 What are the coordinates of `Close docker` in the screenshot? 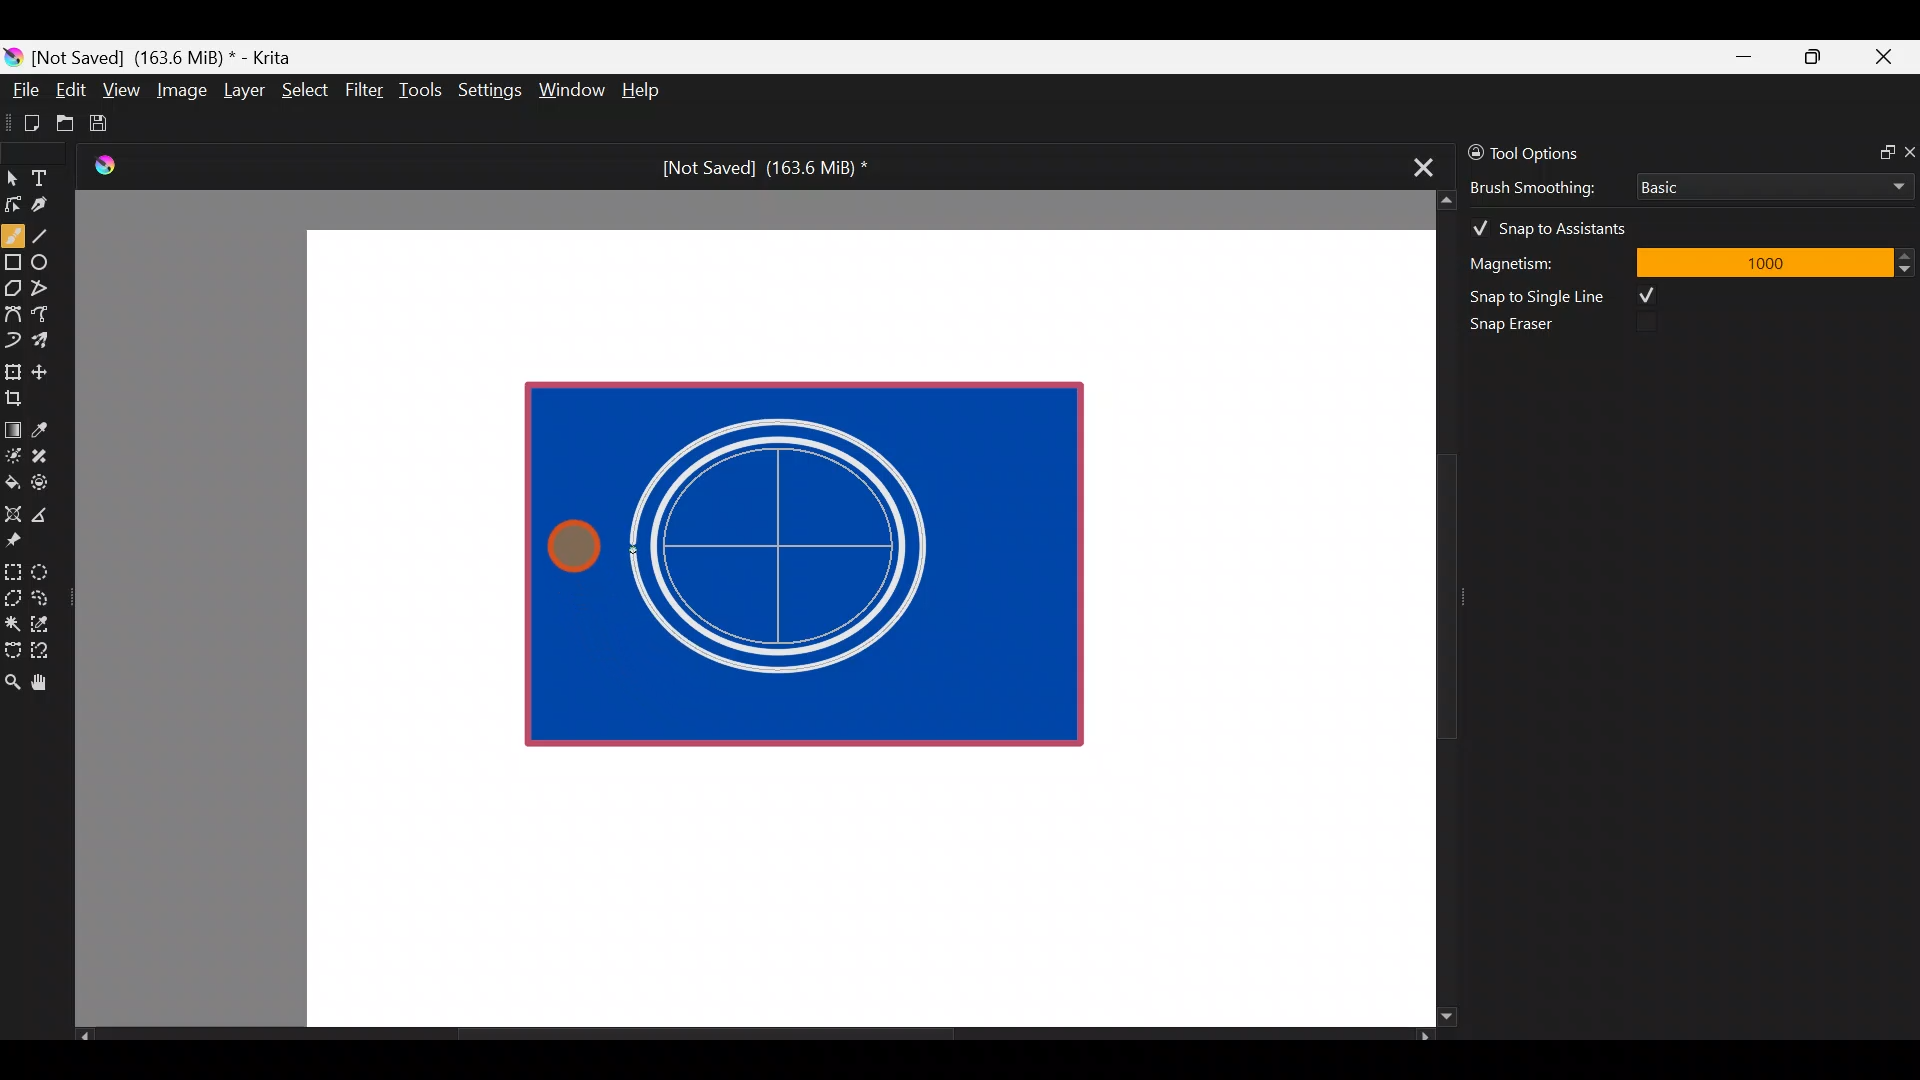 It's located at (1908, 151).